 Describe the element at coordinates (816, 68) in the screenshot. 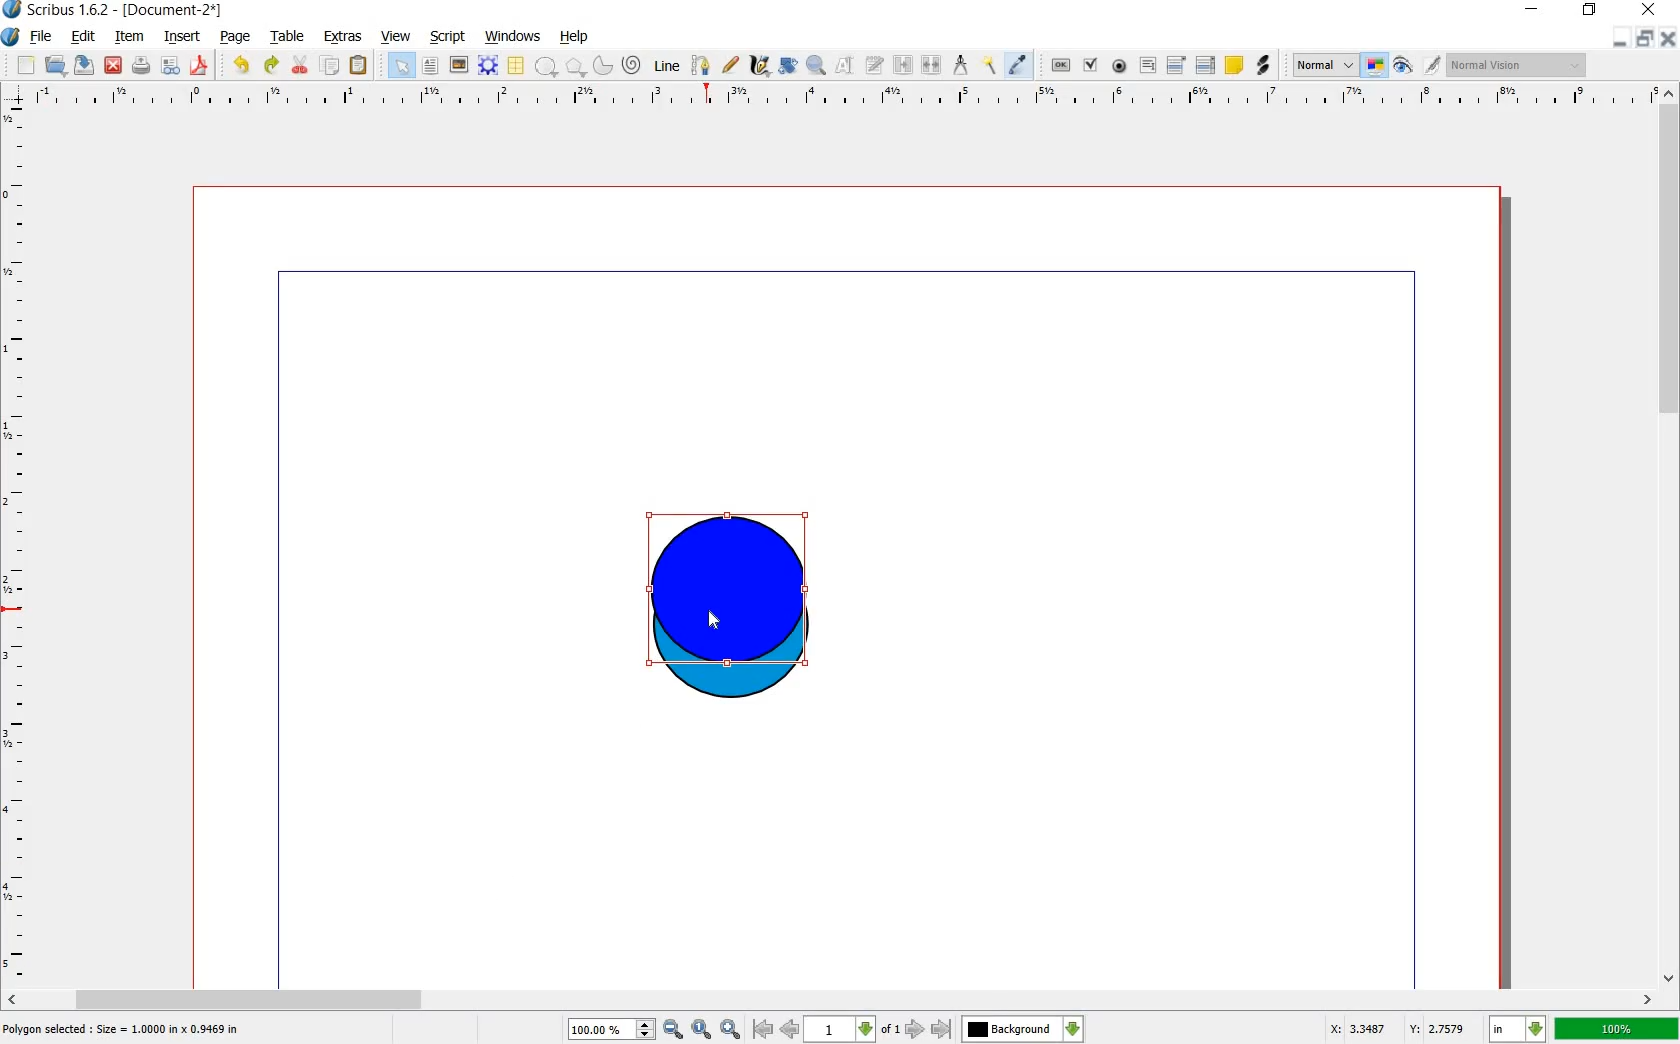

I see `zoom in or out` at that location.